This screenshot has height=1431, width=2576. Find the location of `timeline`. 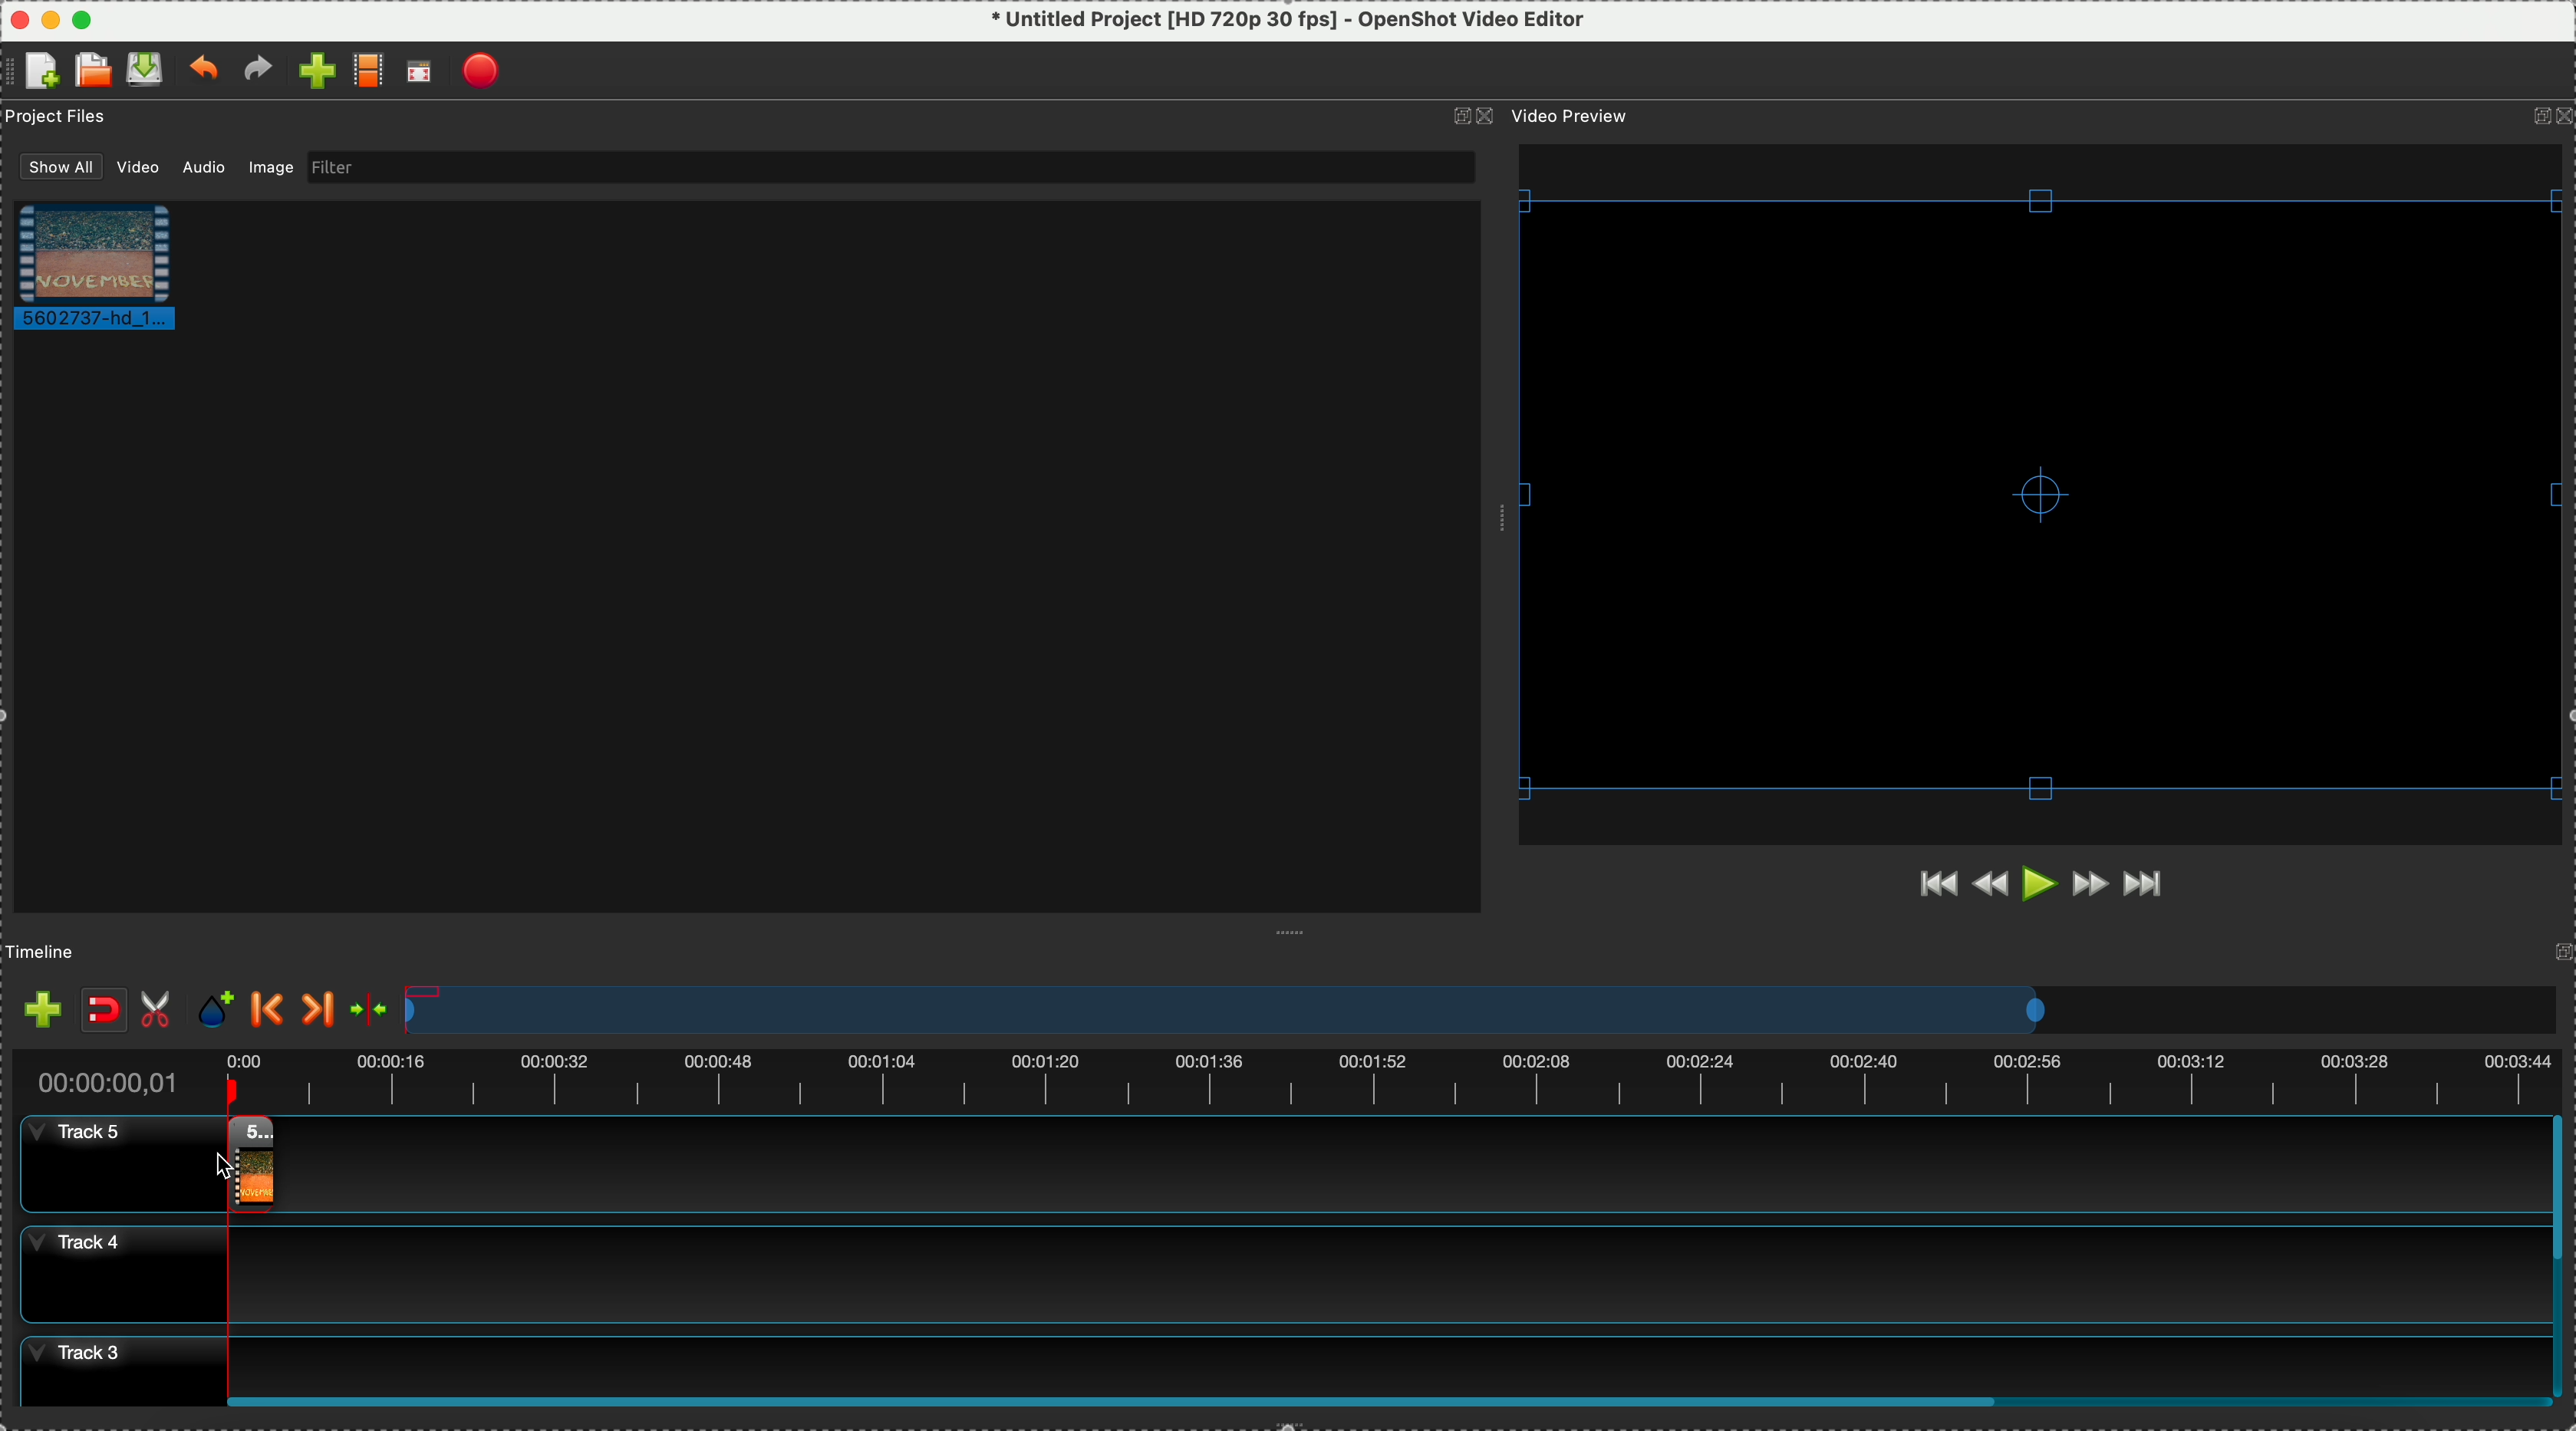

timeline is located at coordinates (1479, 1010).